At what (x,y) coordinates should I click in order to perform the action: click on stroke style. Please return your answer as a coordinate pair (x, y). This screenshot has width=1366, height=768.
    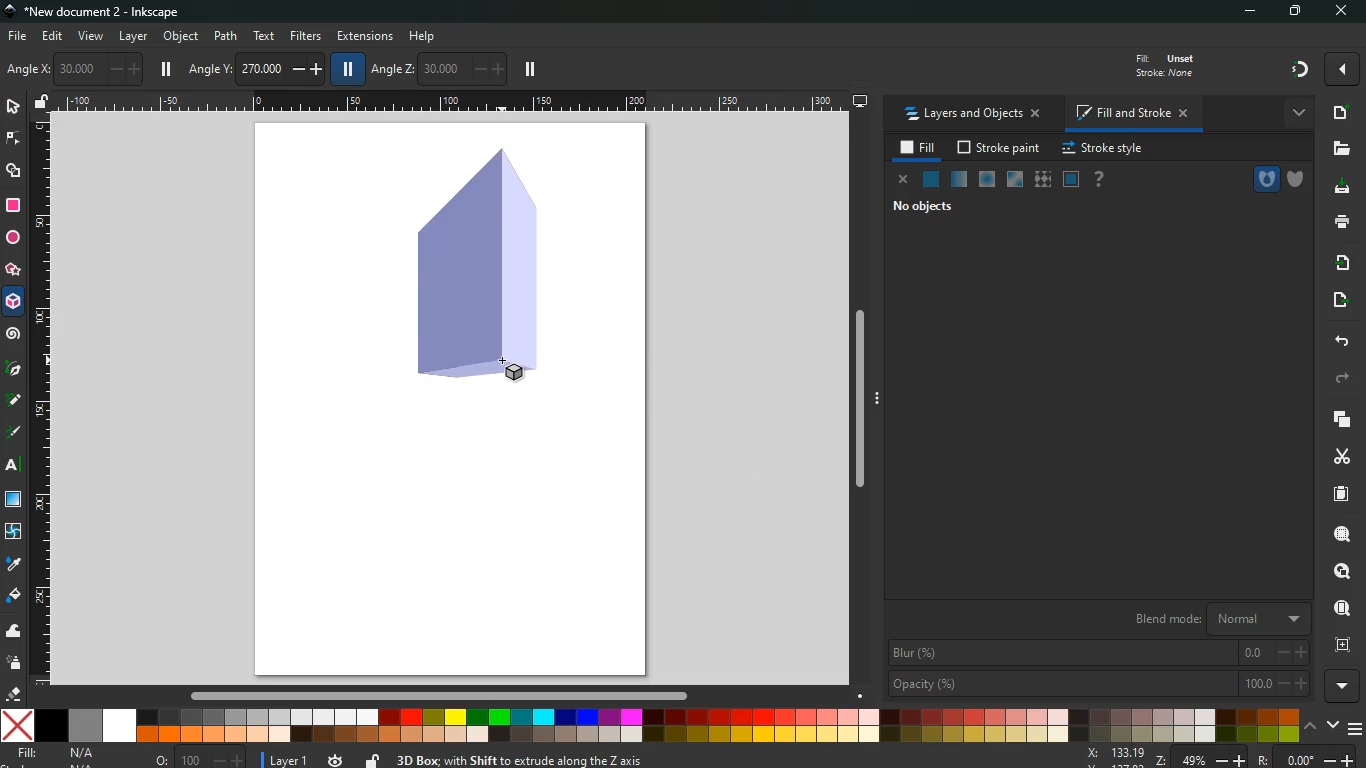
    Looking at the image, I should click on (1102, 149).